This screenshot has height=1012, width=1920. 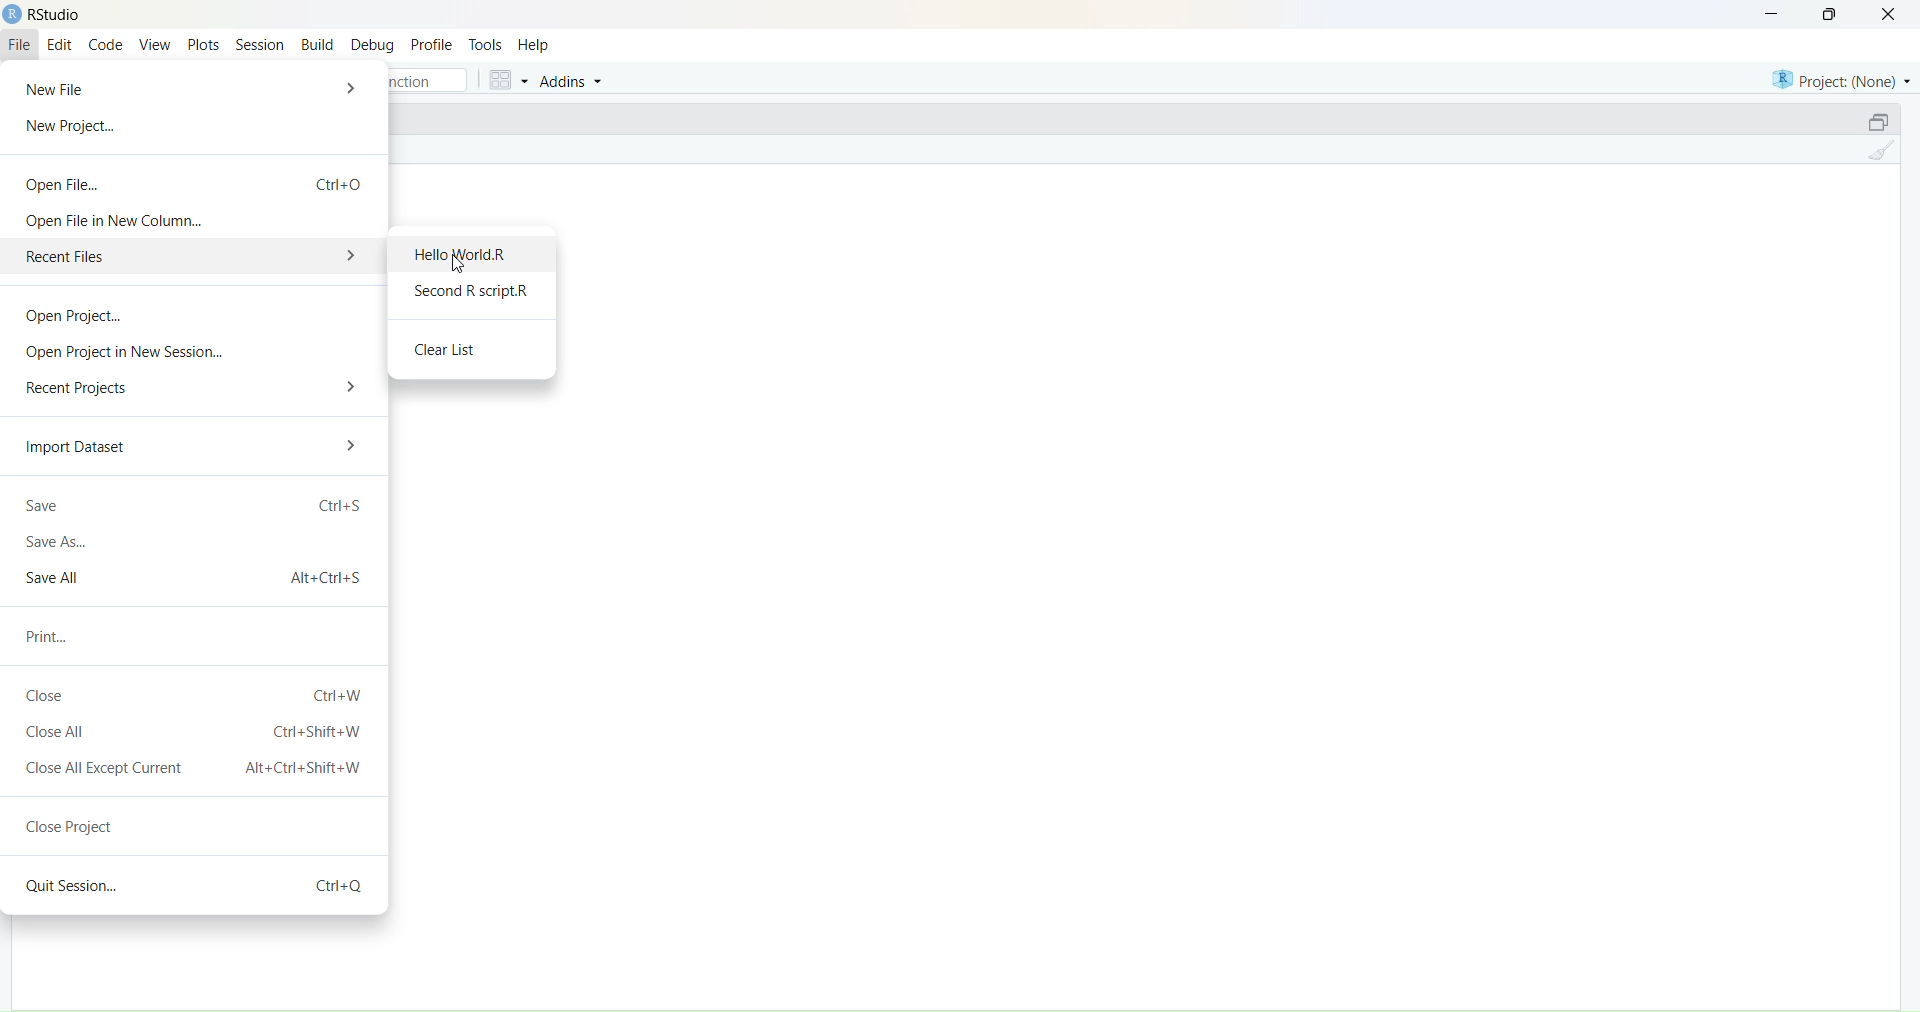 What do you see at coordinates (66, 87) in the screenshot?
I see `New File` at bounding box center [66, 87].